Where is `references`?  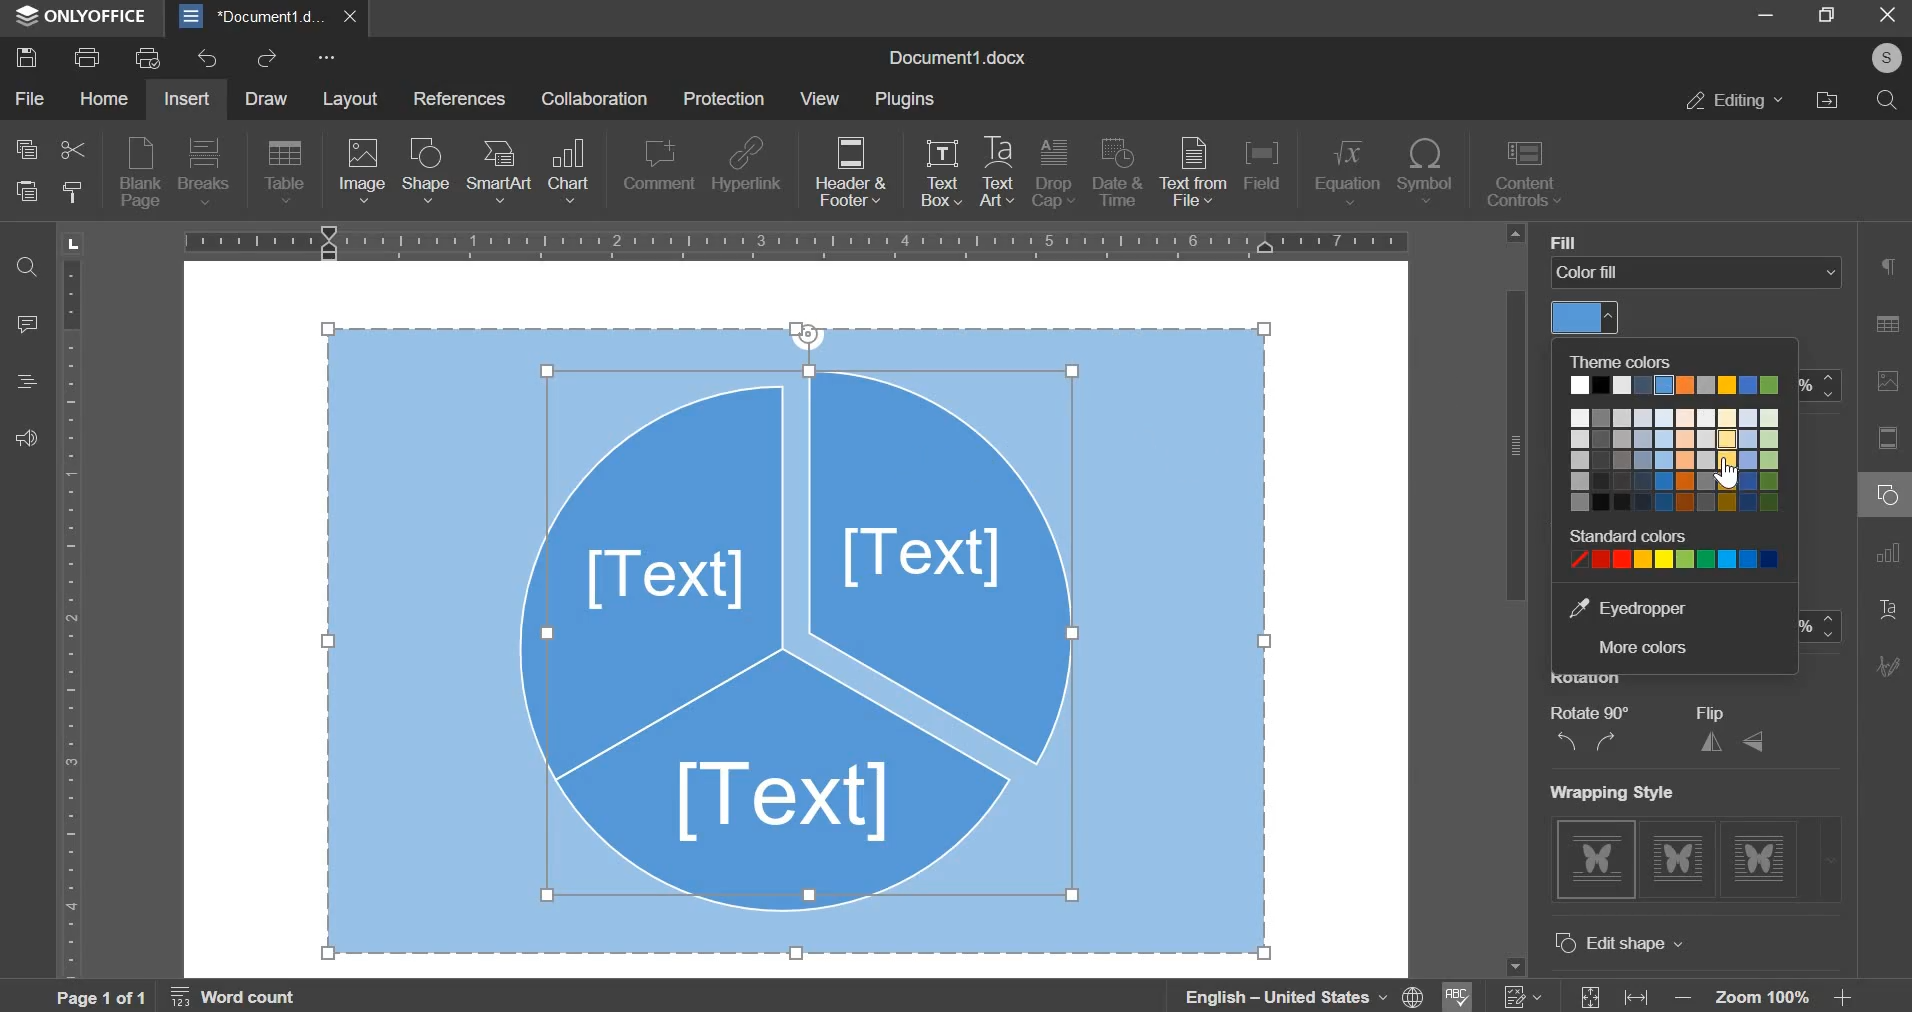
references is located at coordinates (464, 101).